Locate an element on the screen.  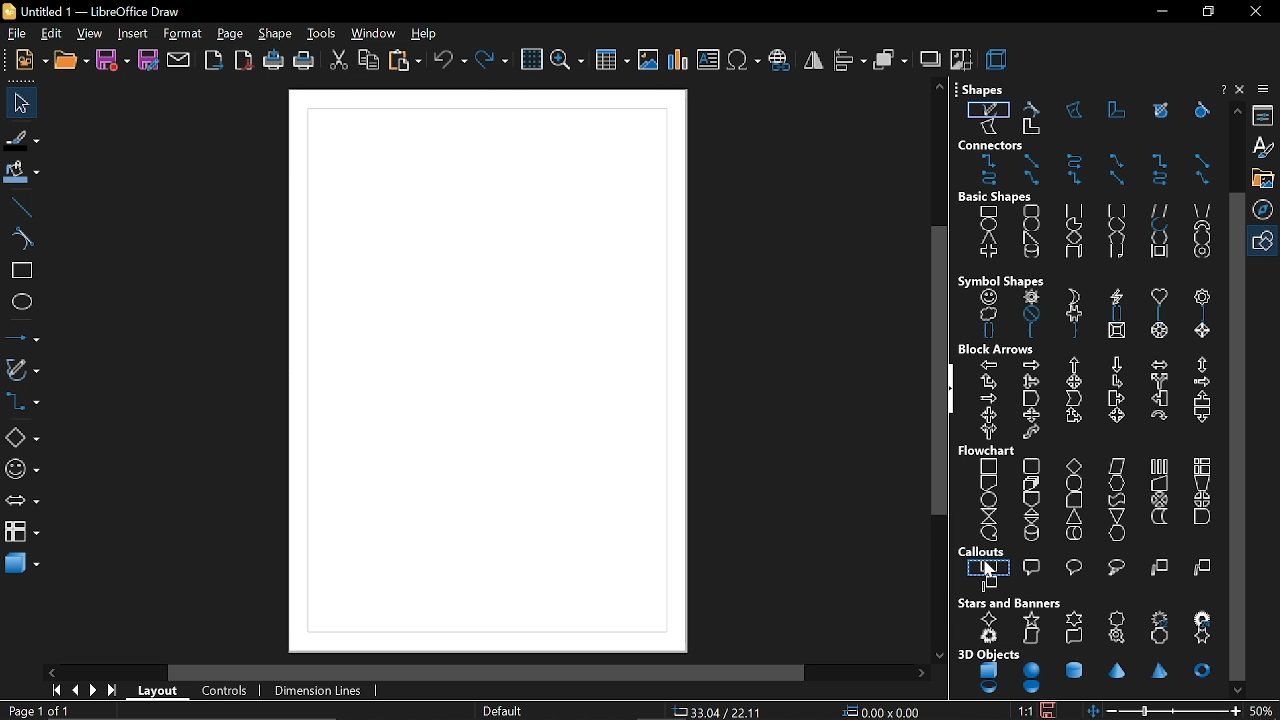
navigation is located at coordinates (1266, 208).